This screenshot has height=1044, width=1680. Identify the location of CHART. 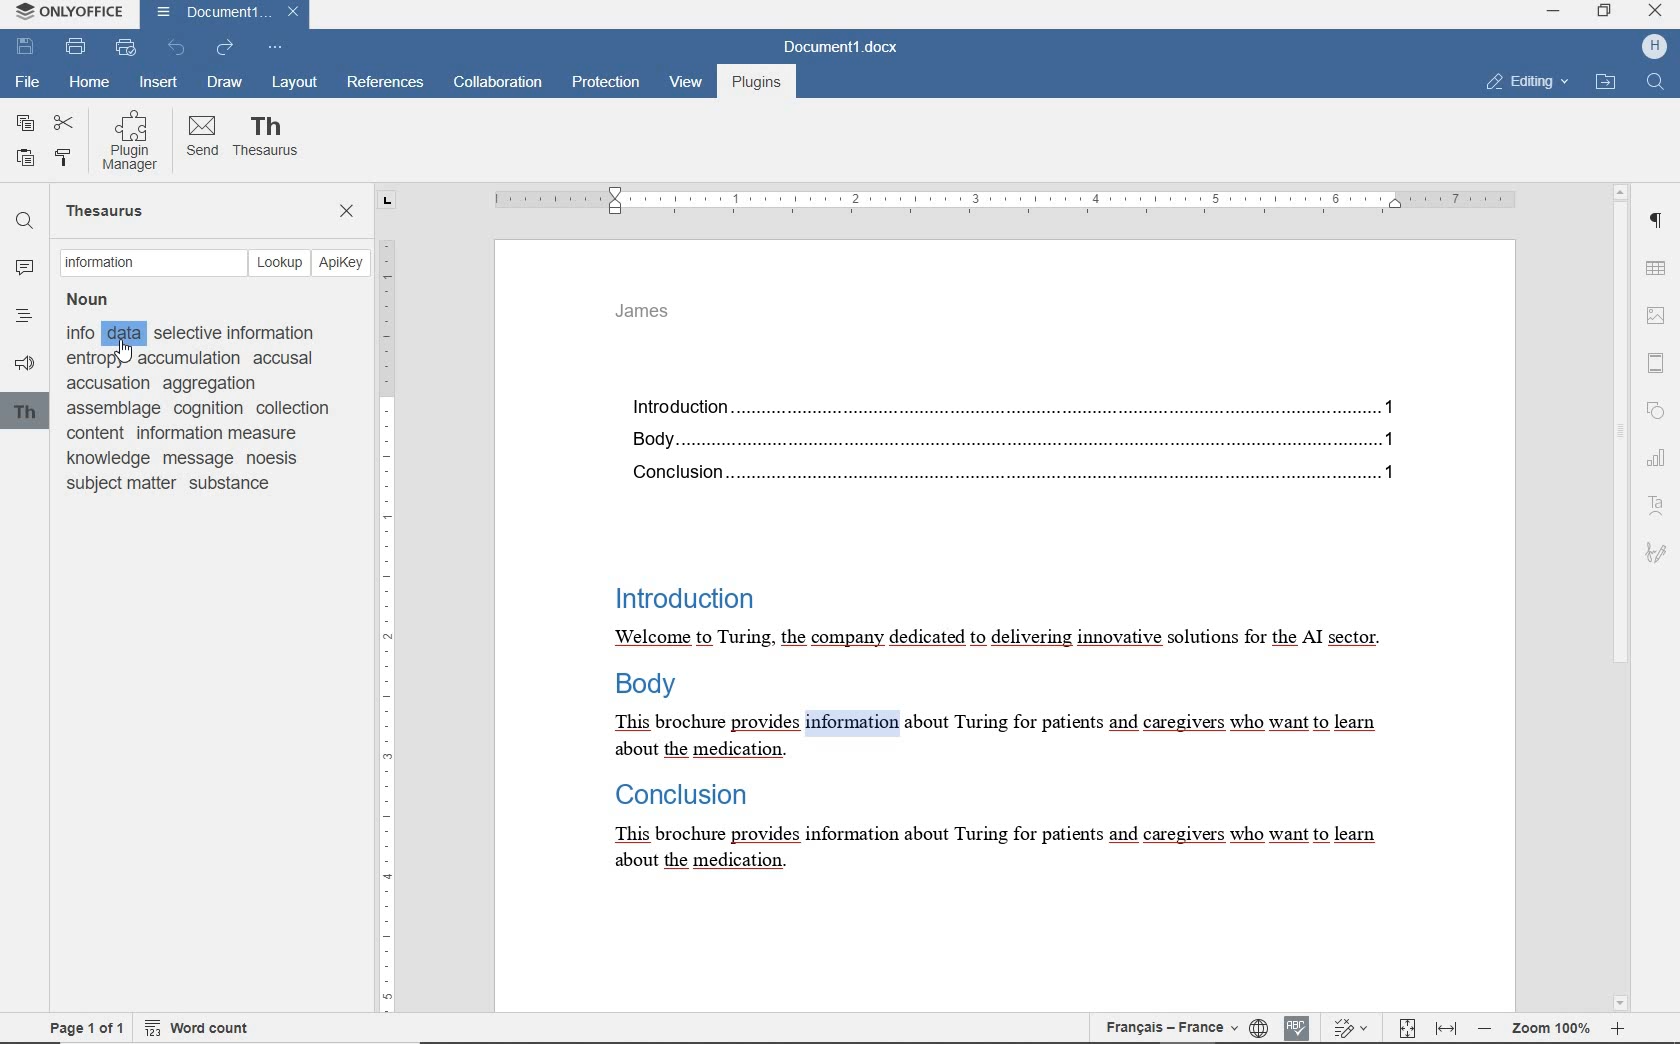
(1659, 458).